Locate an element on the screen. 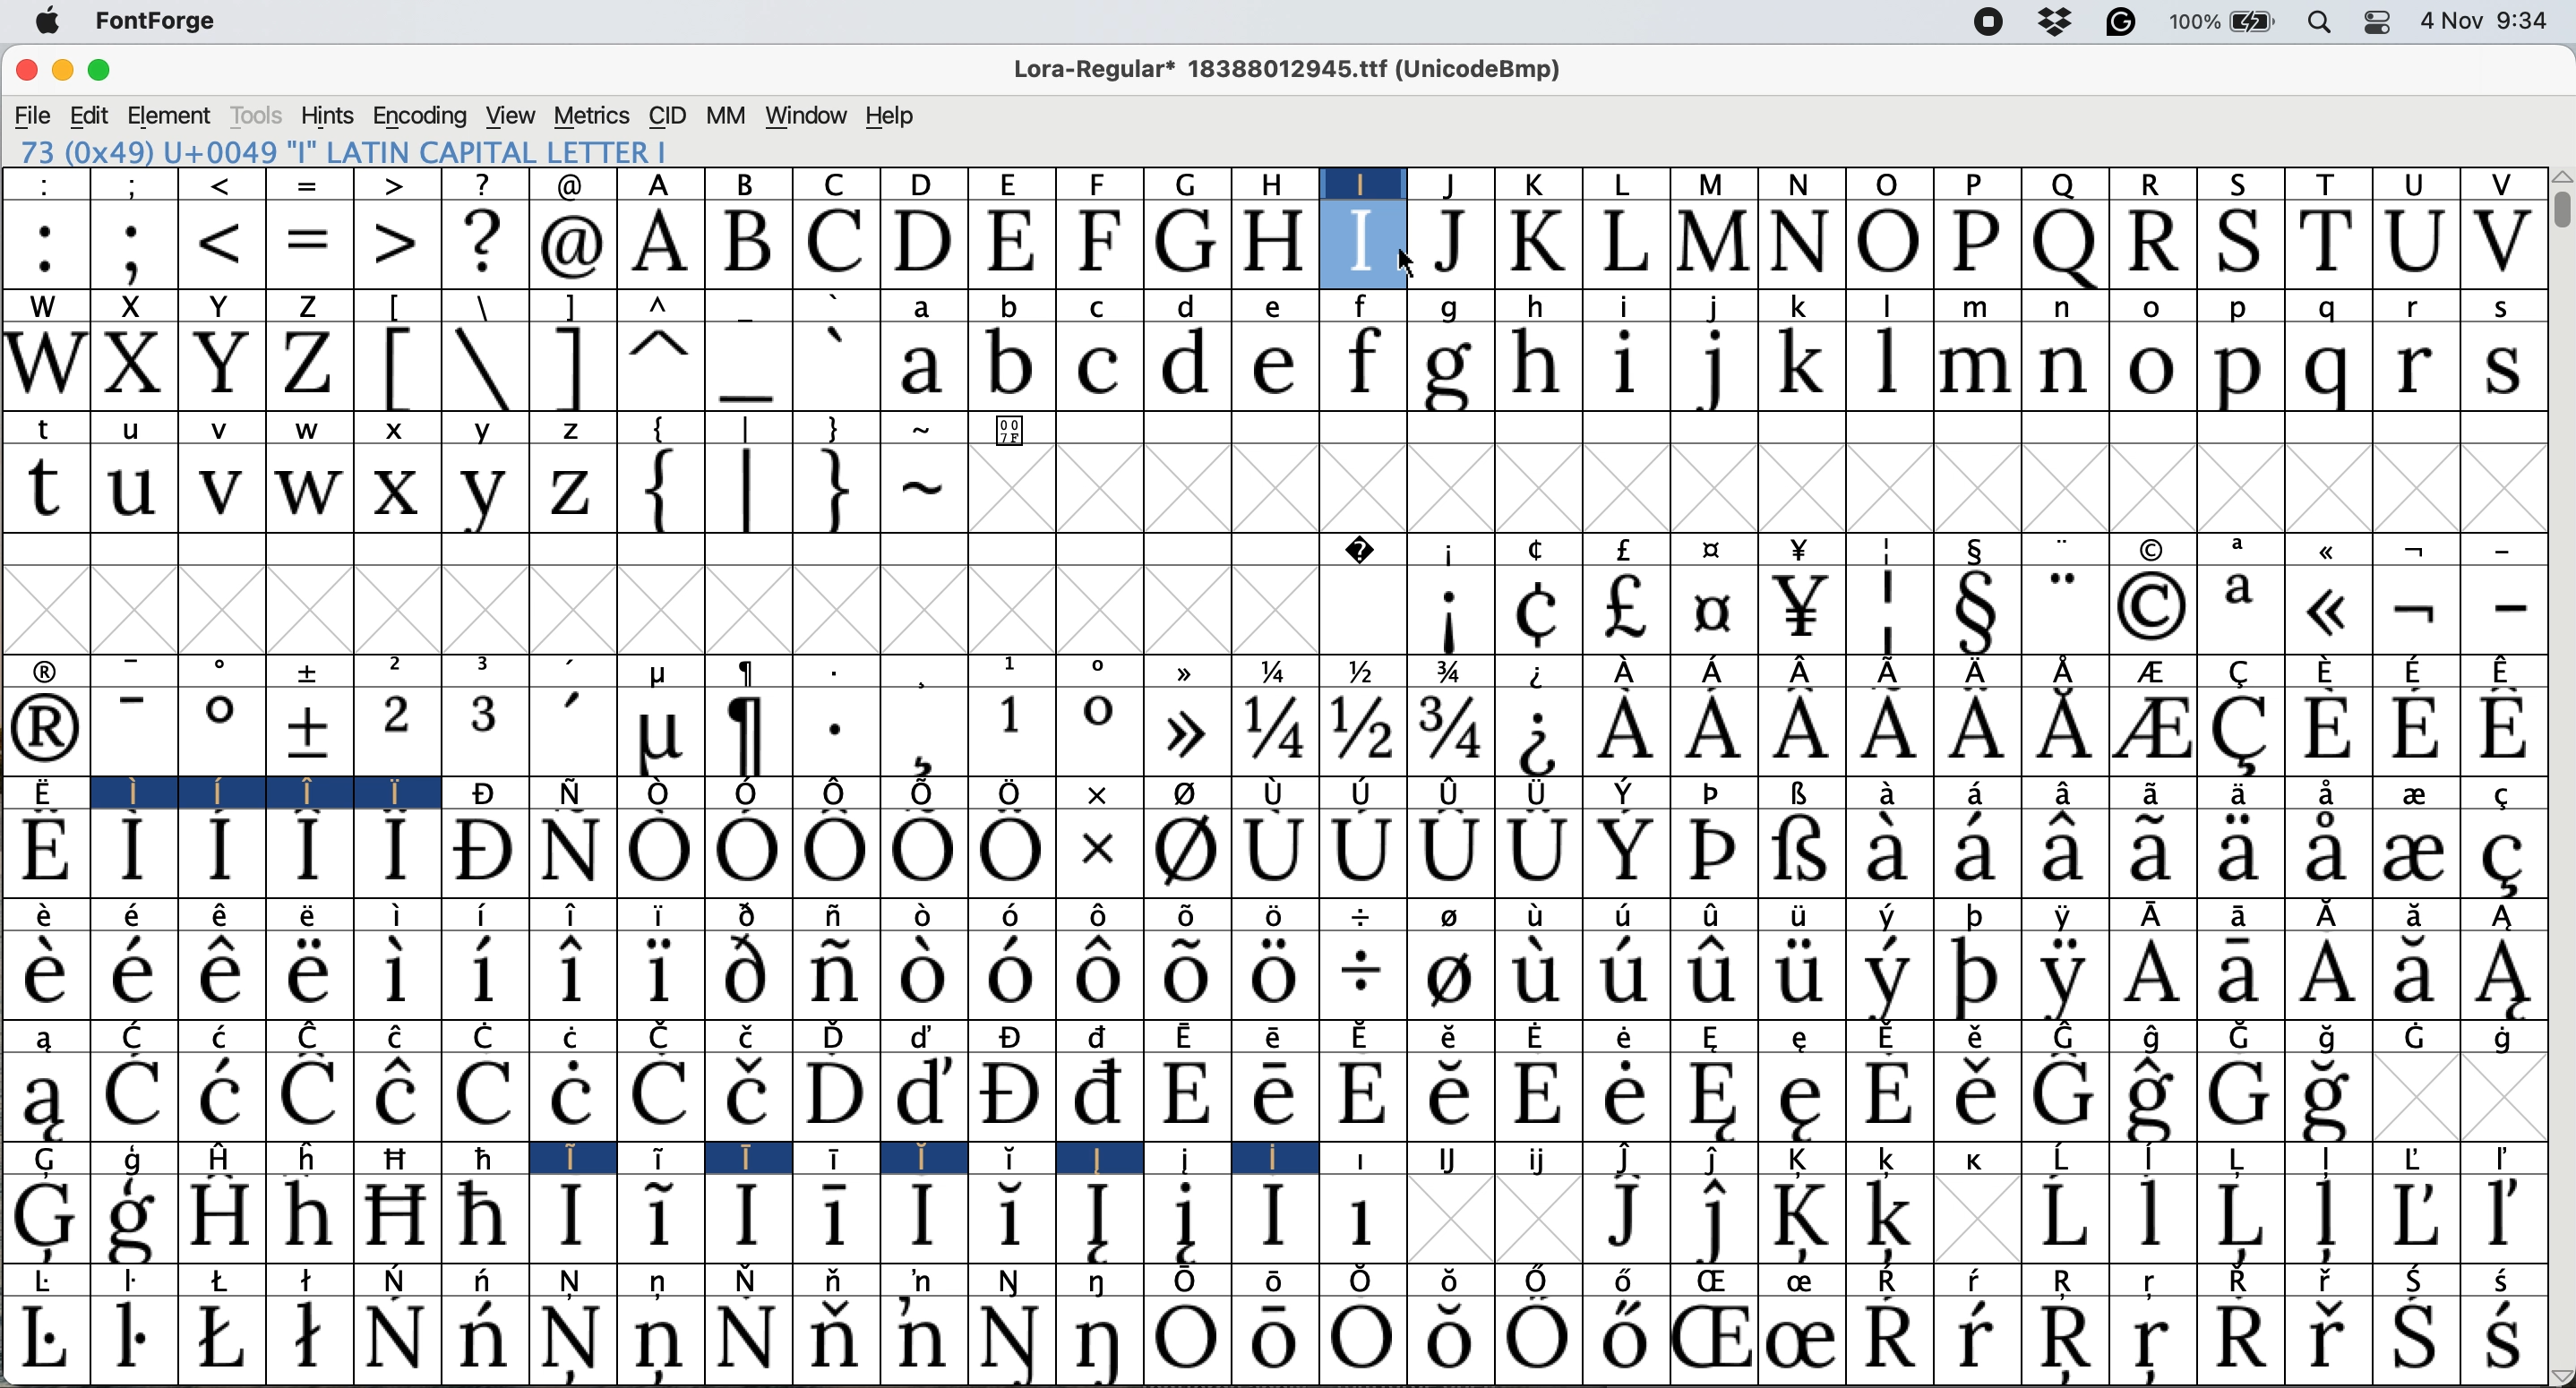 This screenshot has width=2576, height=1388. 0 is located at coordinates (1094, 731).